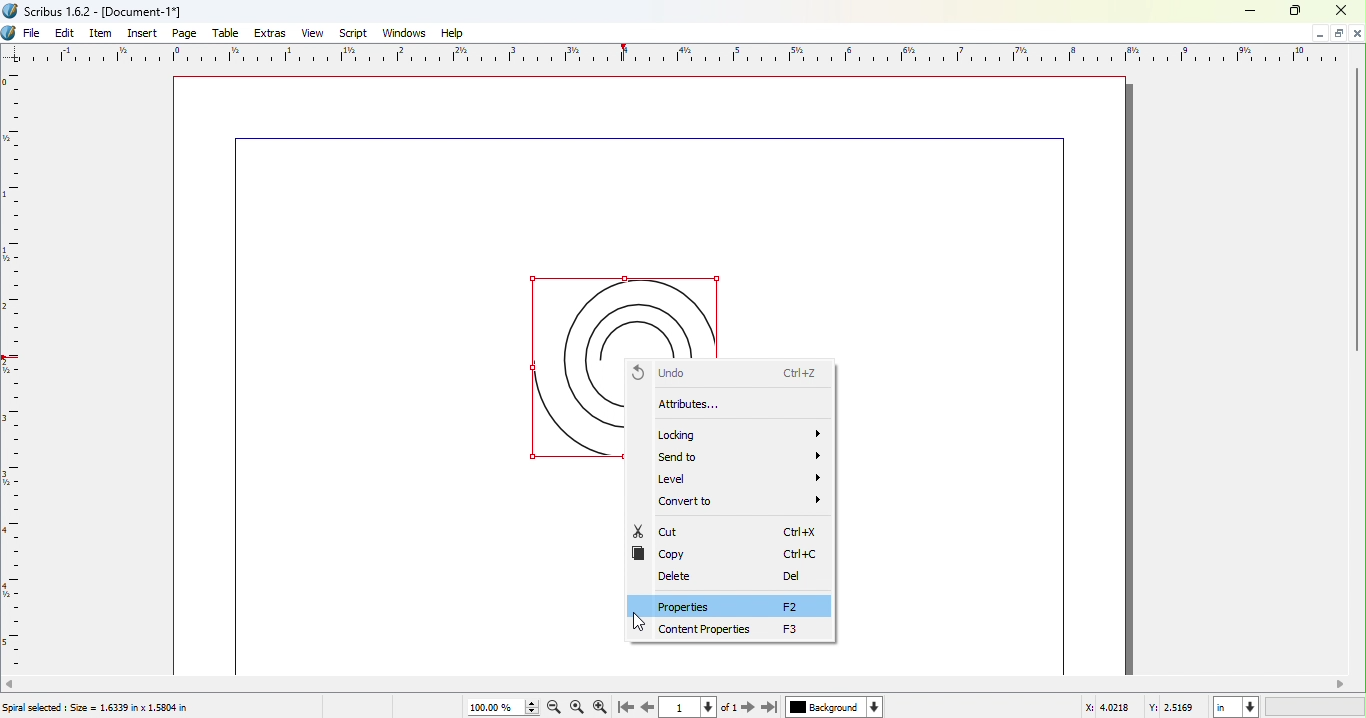  I want to click on total page, so click(729, 707).